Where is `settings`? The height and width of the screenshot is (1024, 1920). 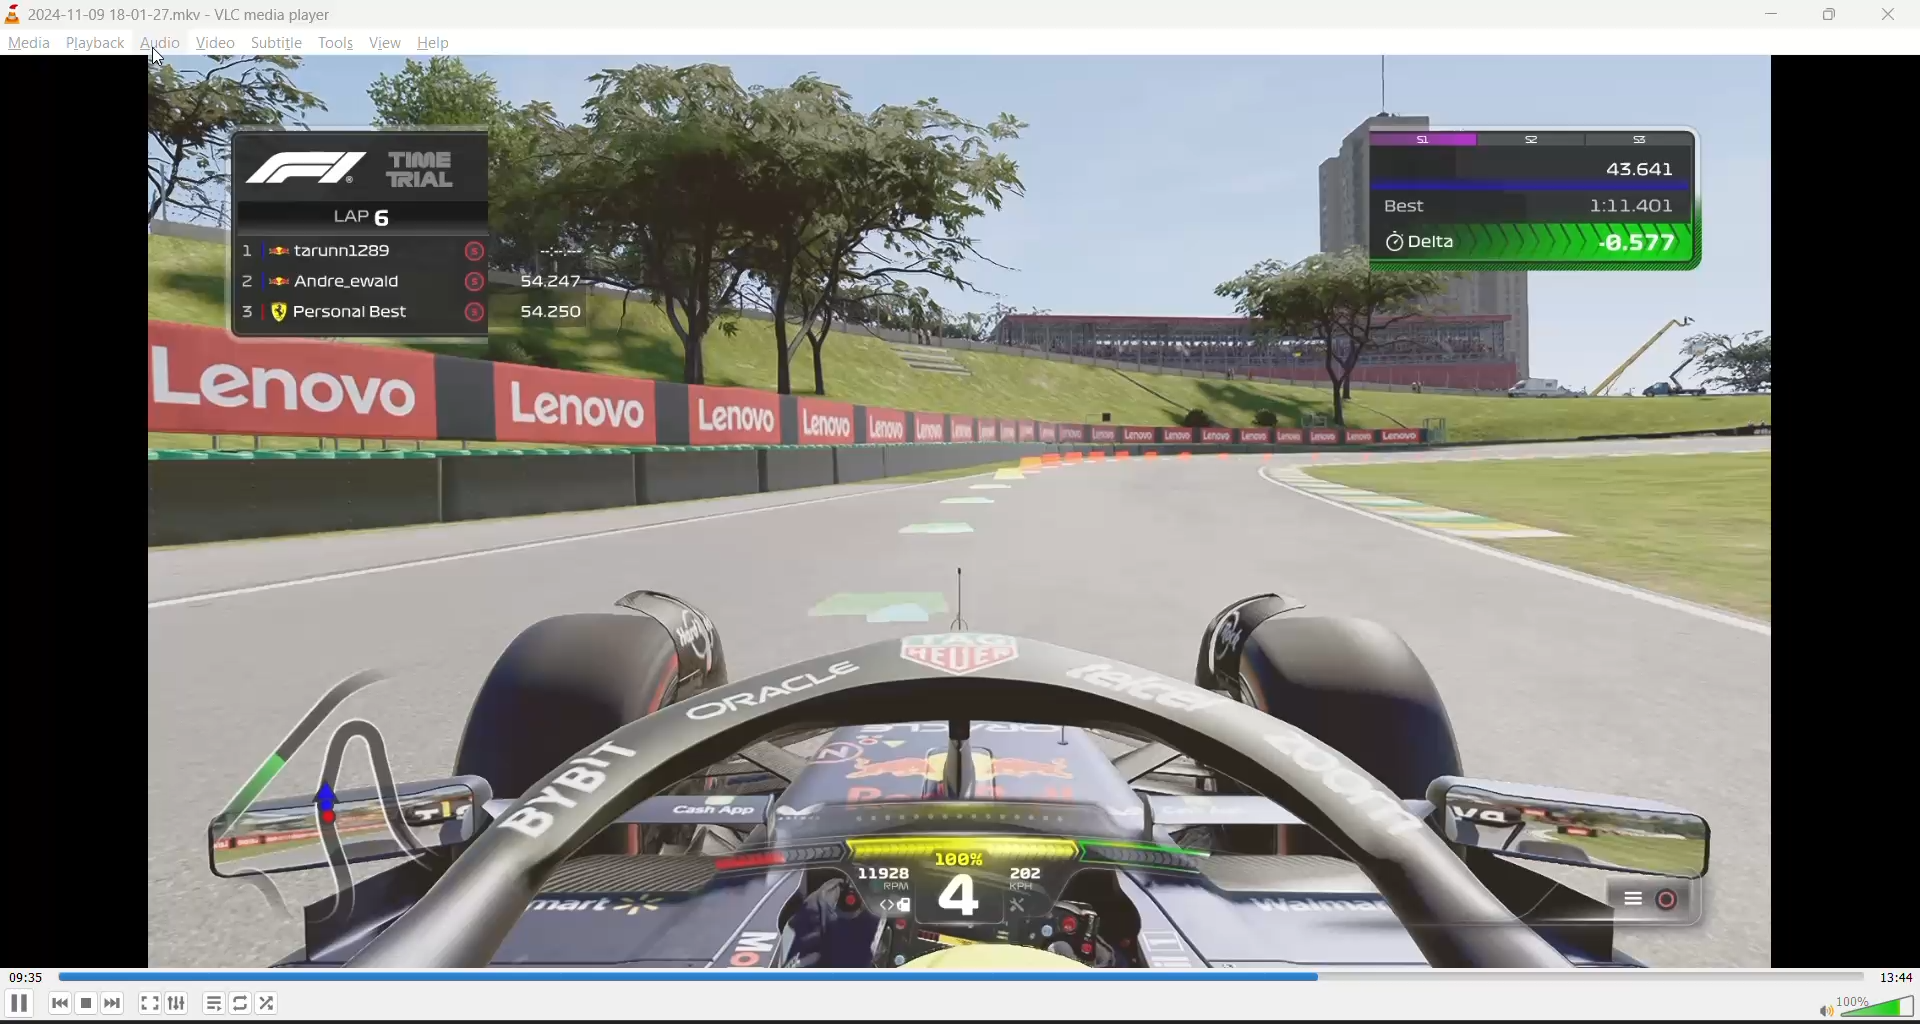
settings is located at coordinates (178, 1002).